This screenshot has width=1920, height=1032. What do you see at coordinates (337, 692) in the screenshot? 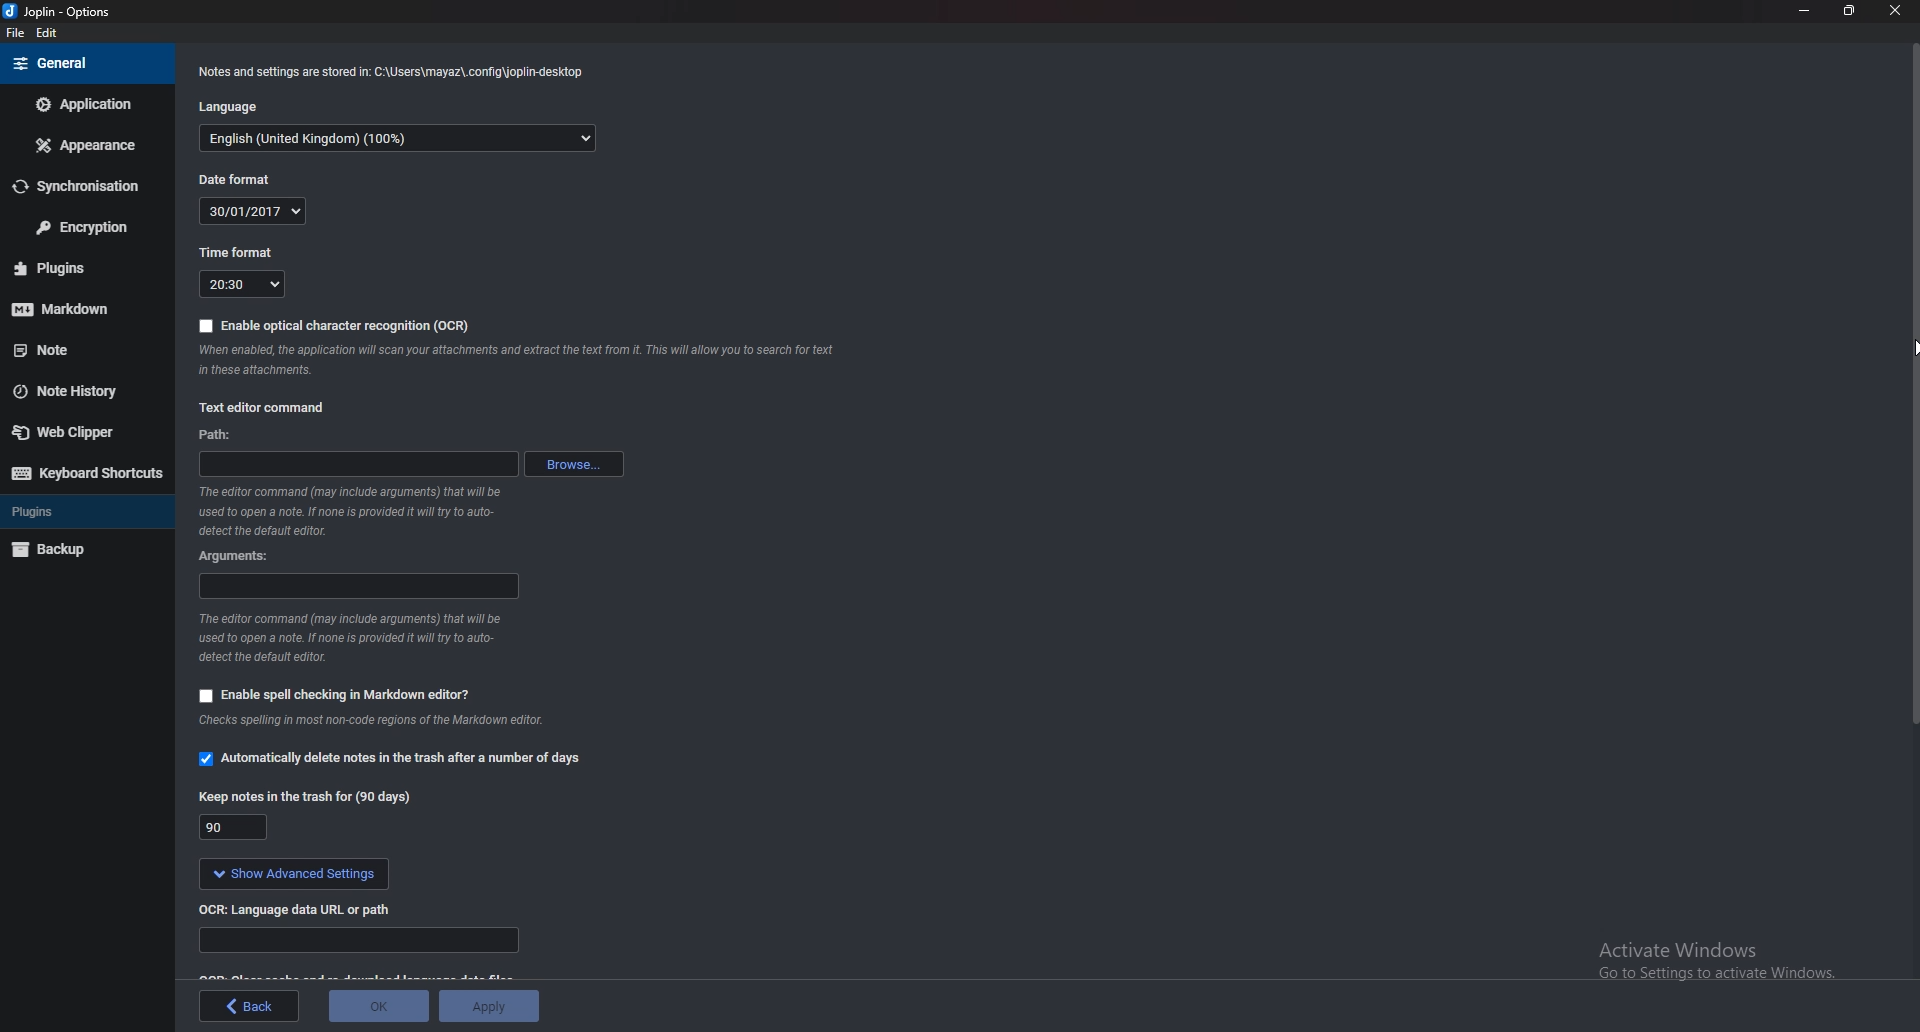
I see `Enable spell checking` at bounding box center [337, 692].